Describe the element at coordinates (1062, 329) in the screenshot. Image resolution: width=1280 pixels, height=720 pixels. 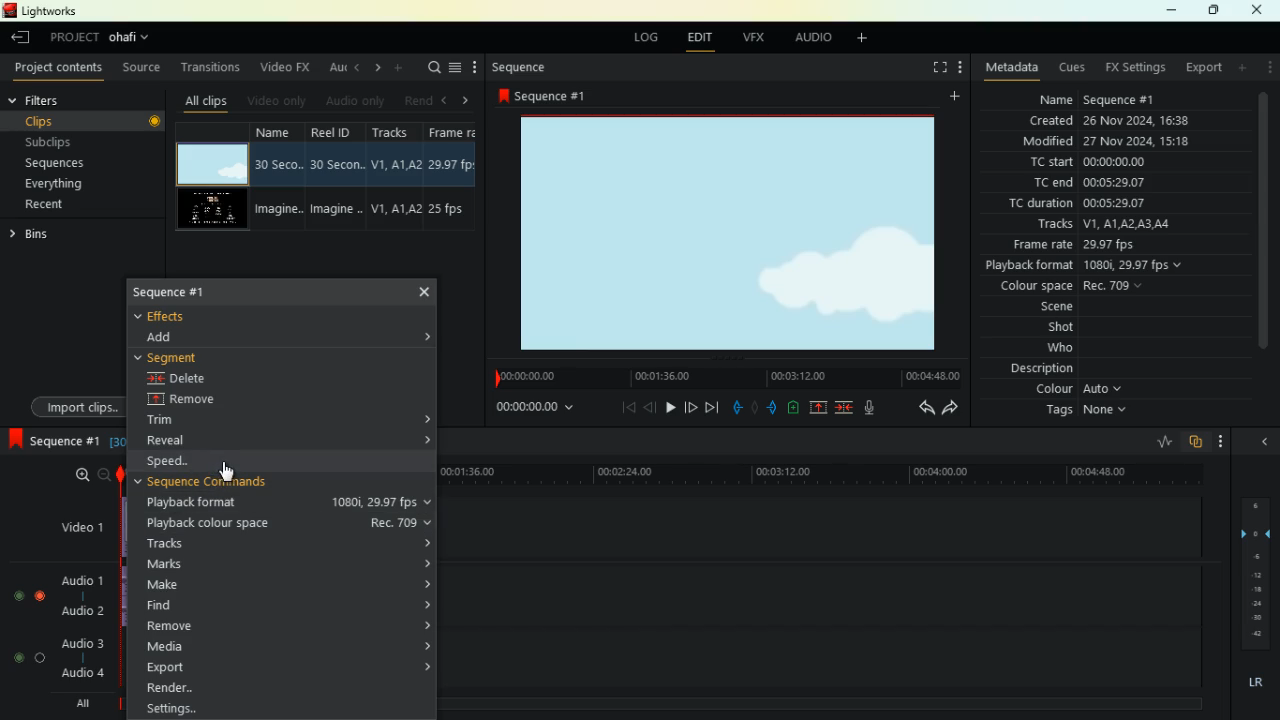
I see `shot` at that location.